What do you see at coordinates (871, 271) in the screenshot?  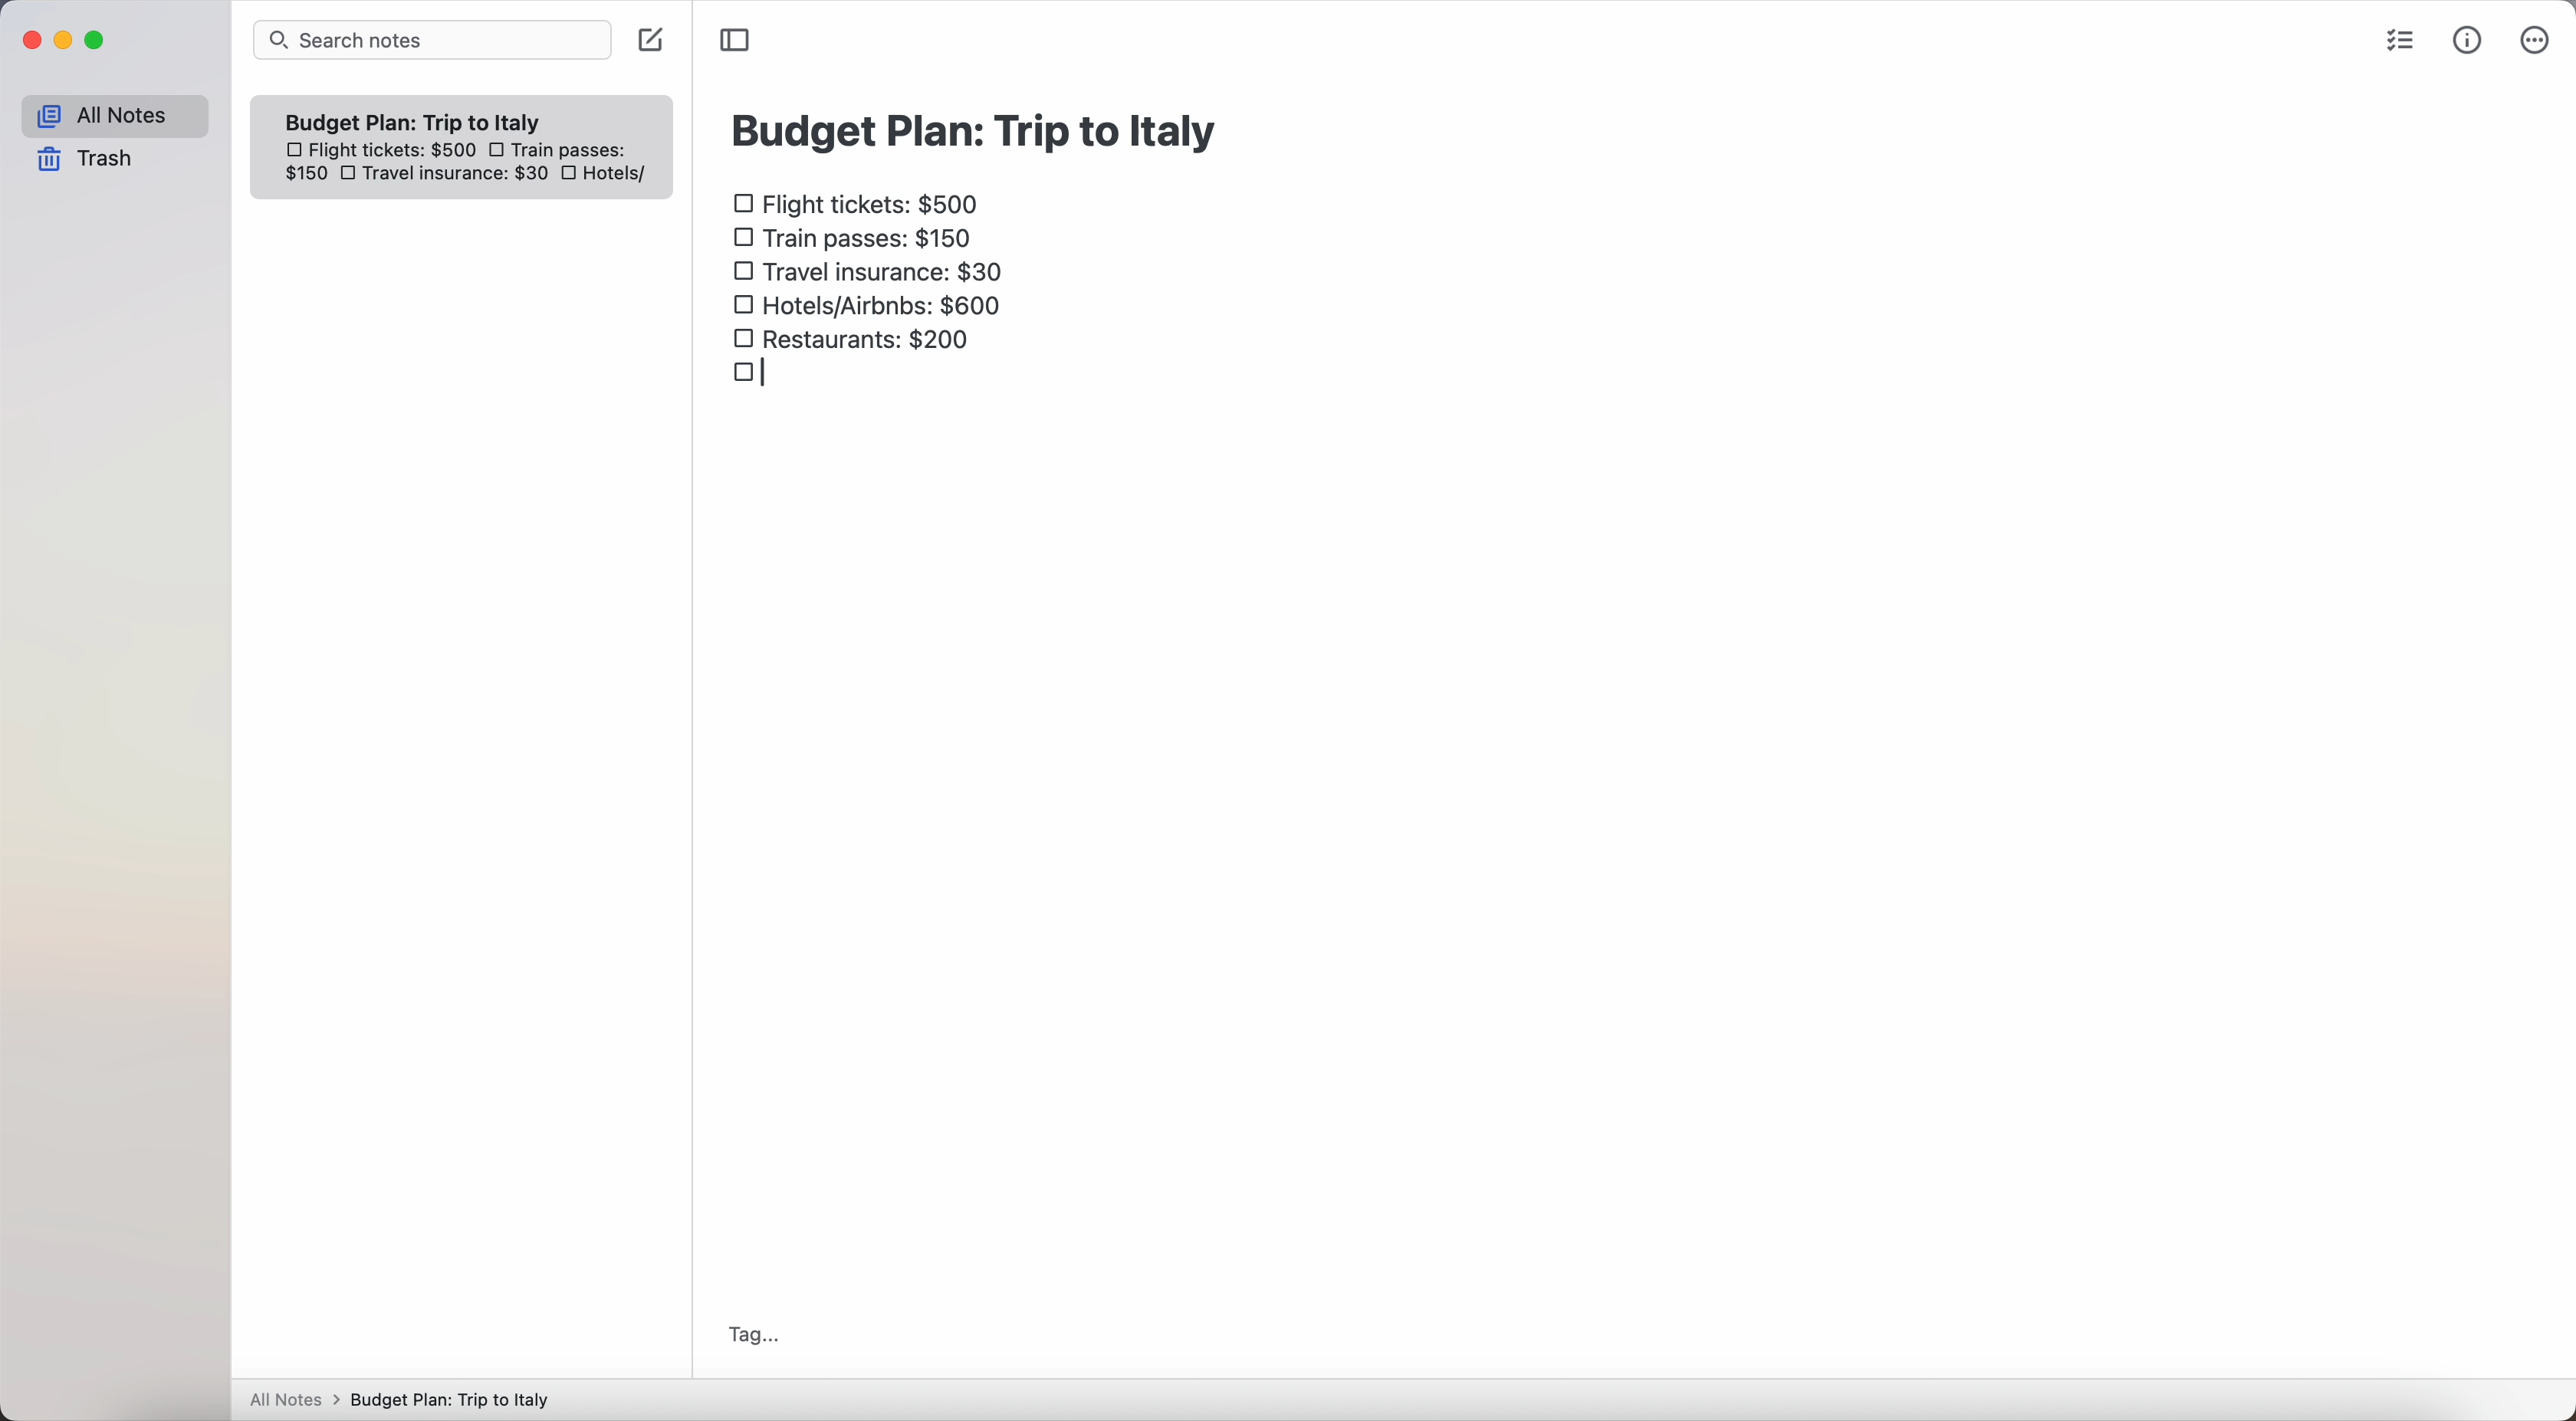 I see `travel insurance: $30 checkbox` at bounding box center [871, 271].